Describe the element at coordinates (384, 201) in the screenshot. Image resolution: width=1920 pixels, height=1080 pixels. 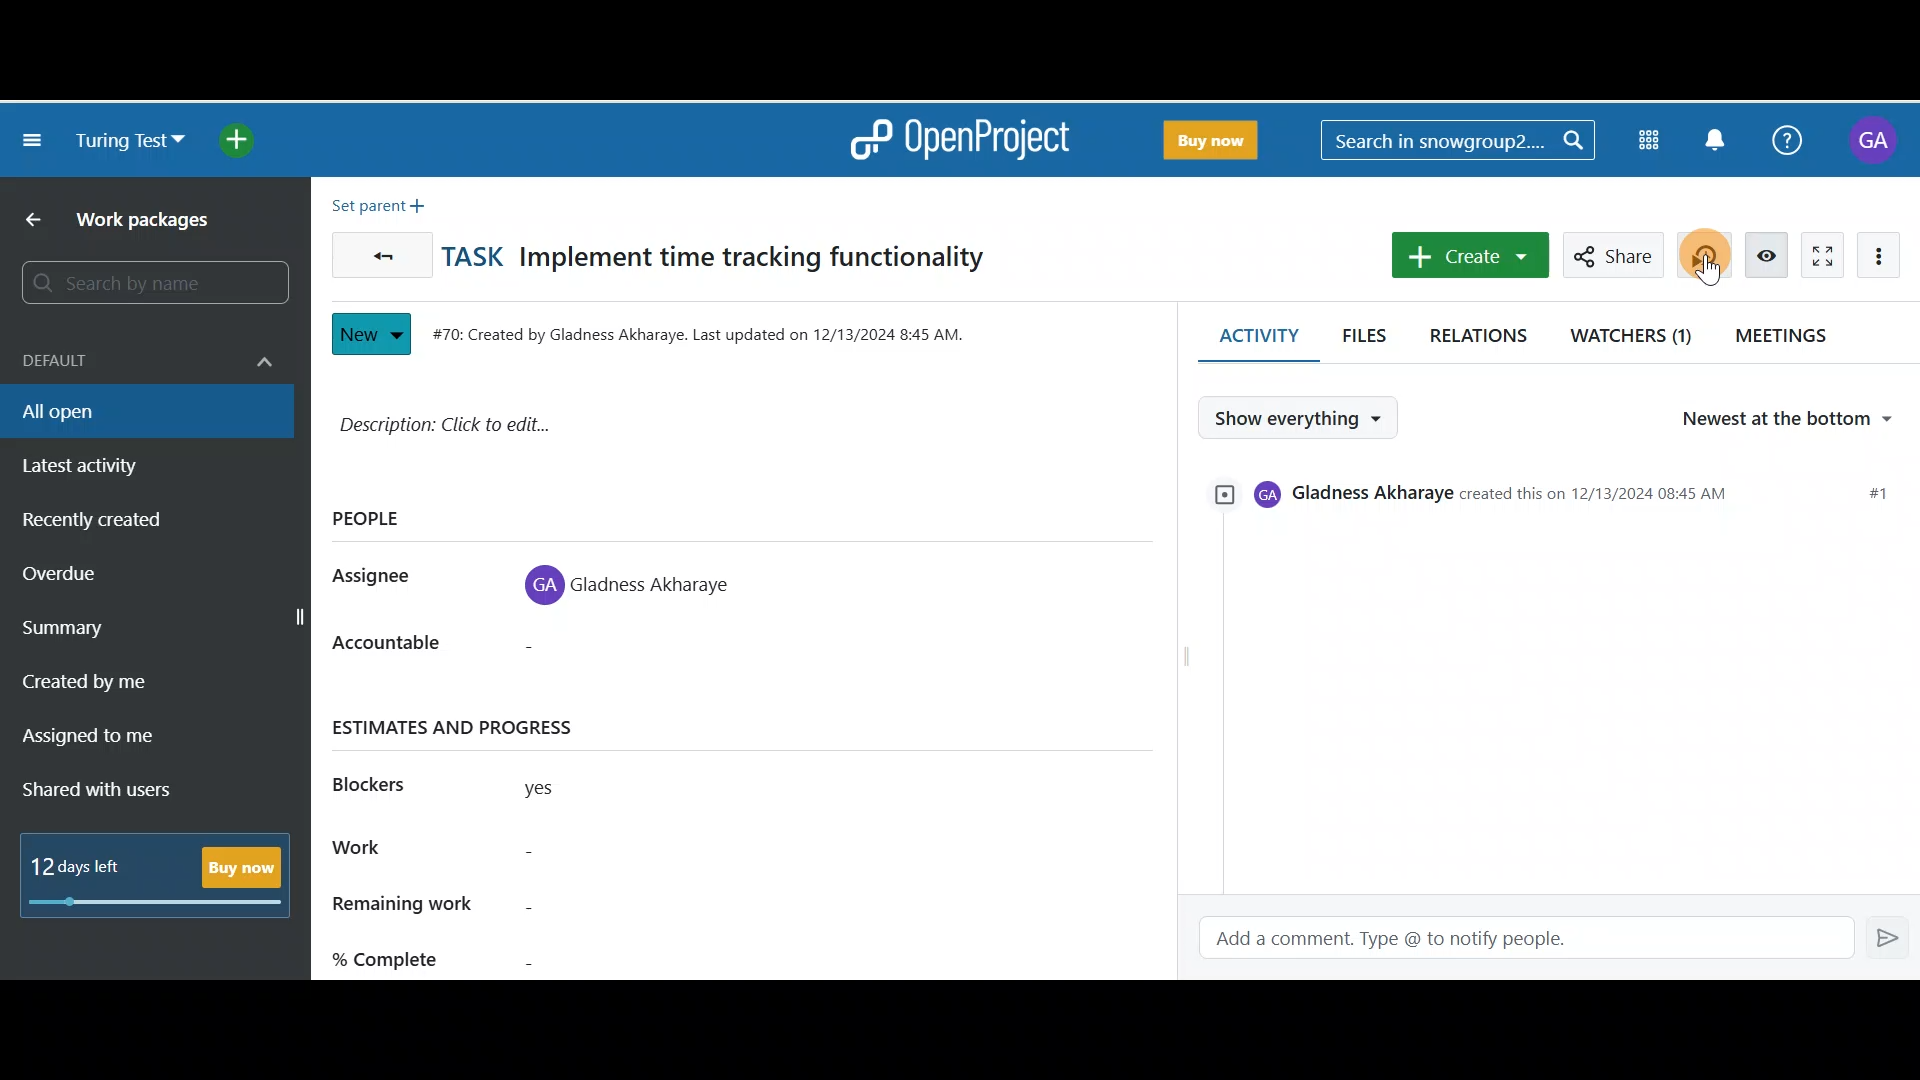
I see `Set parent +` at that location.